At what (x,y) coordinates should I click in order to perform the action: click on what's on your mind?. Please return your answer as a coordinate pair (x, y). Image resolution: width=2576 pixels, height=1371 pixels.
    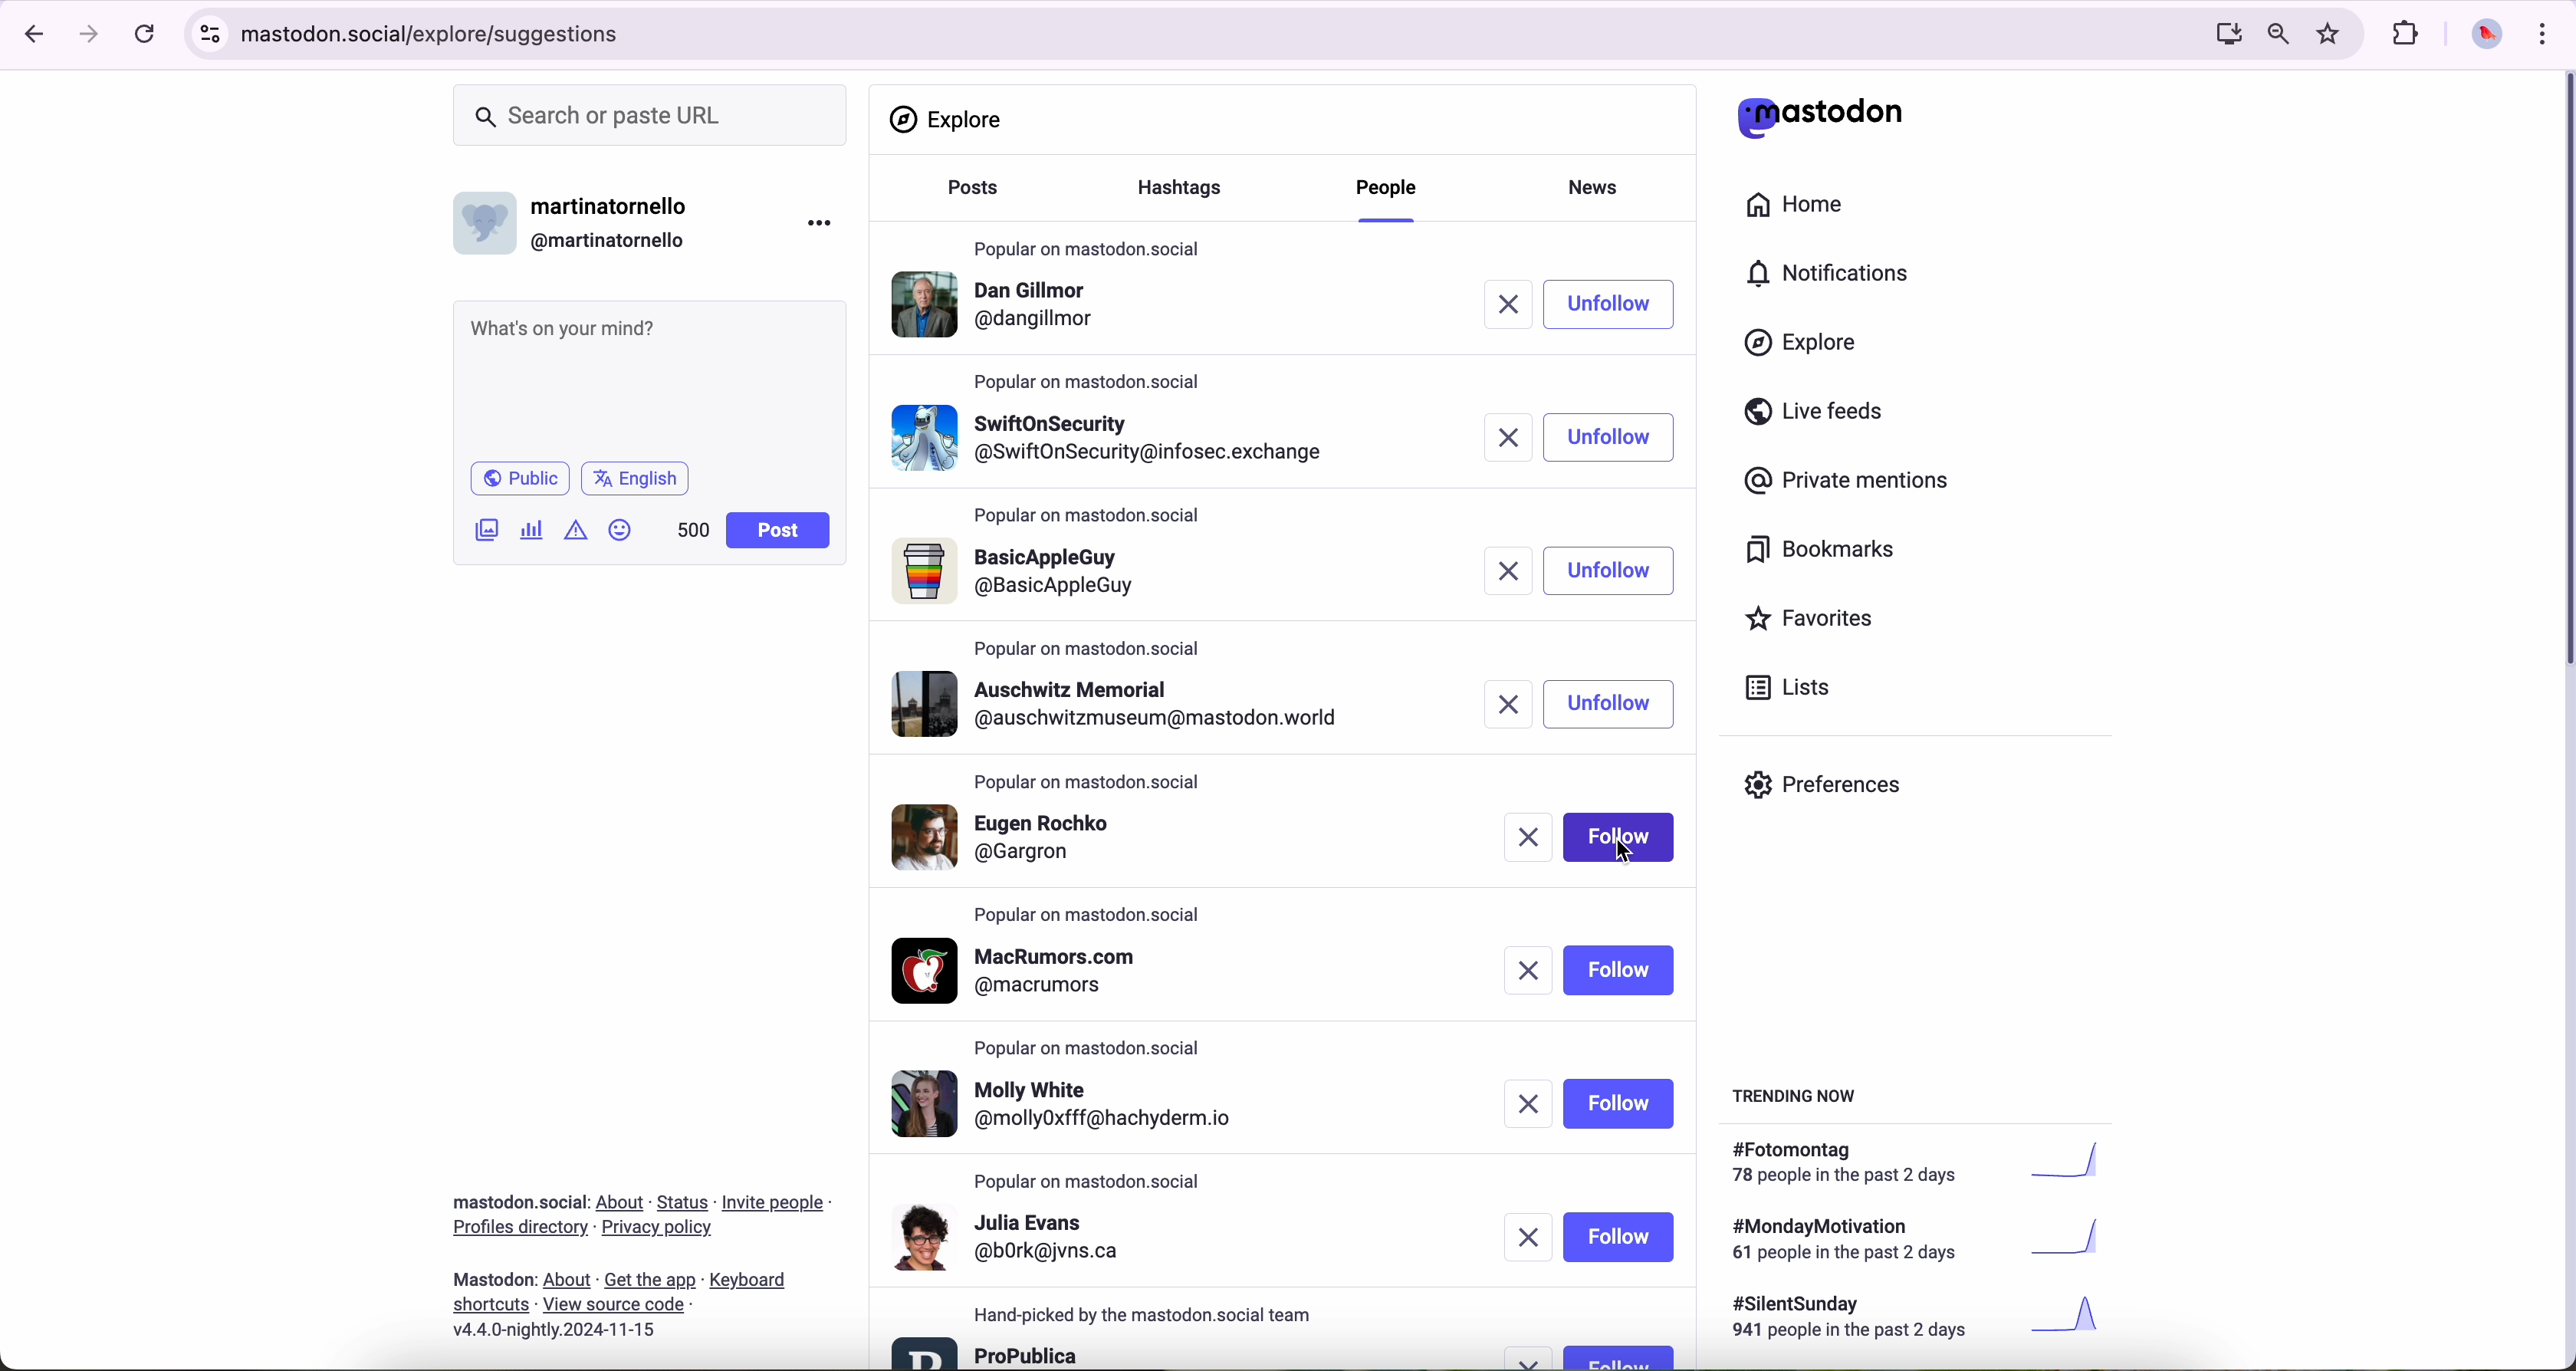
    Looking at the image, I should click on (647, 377).